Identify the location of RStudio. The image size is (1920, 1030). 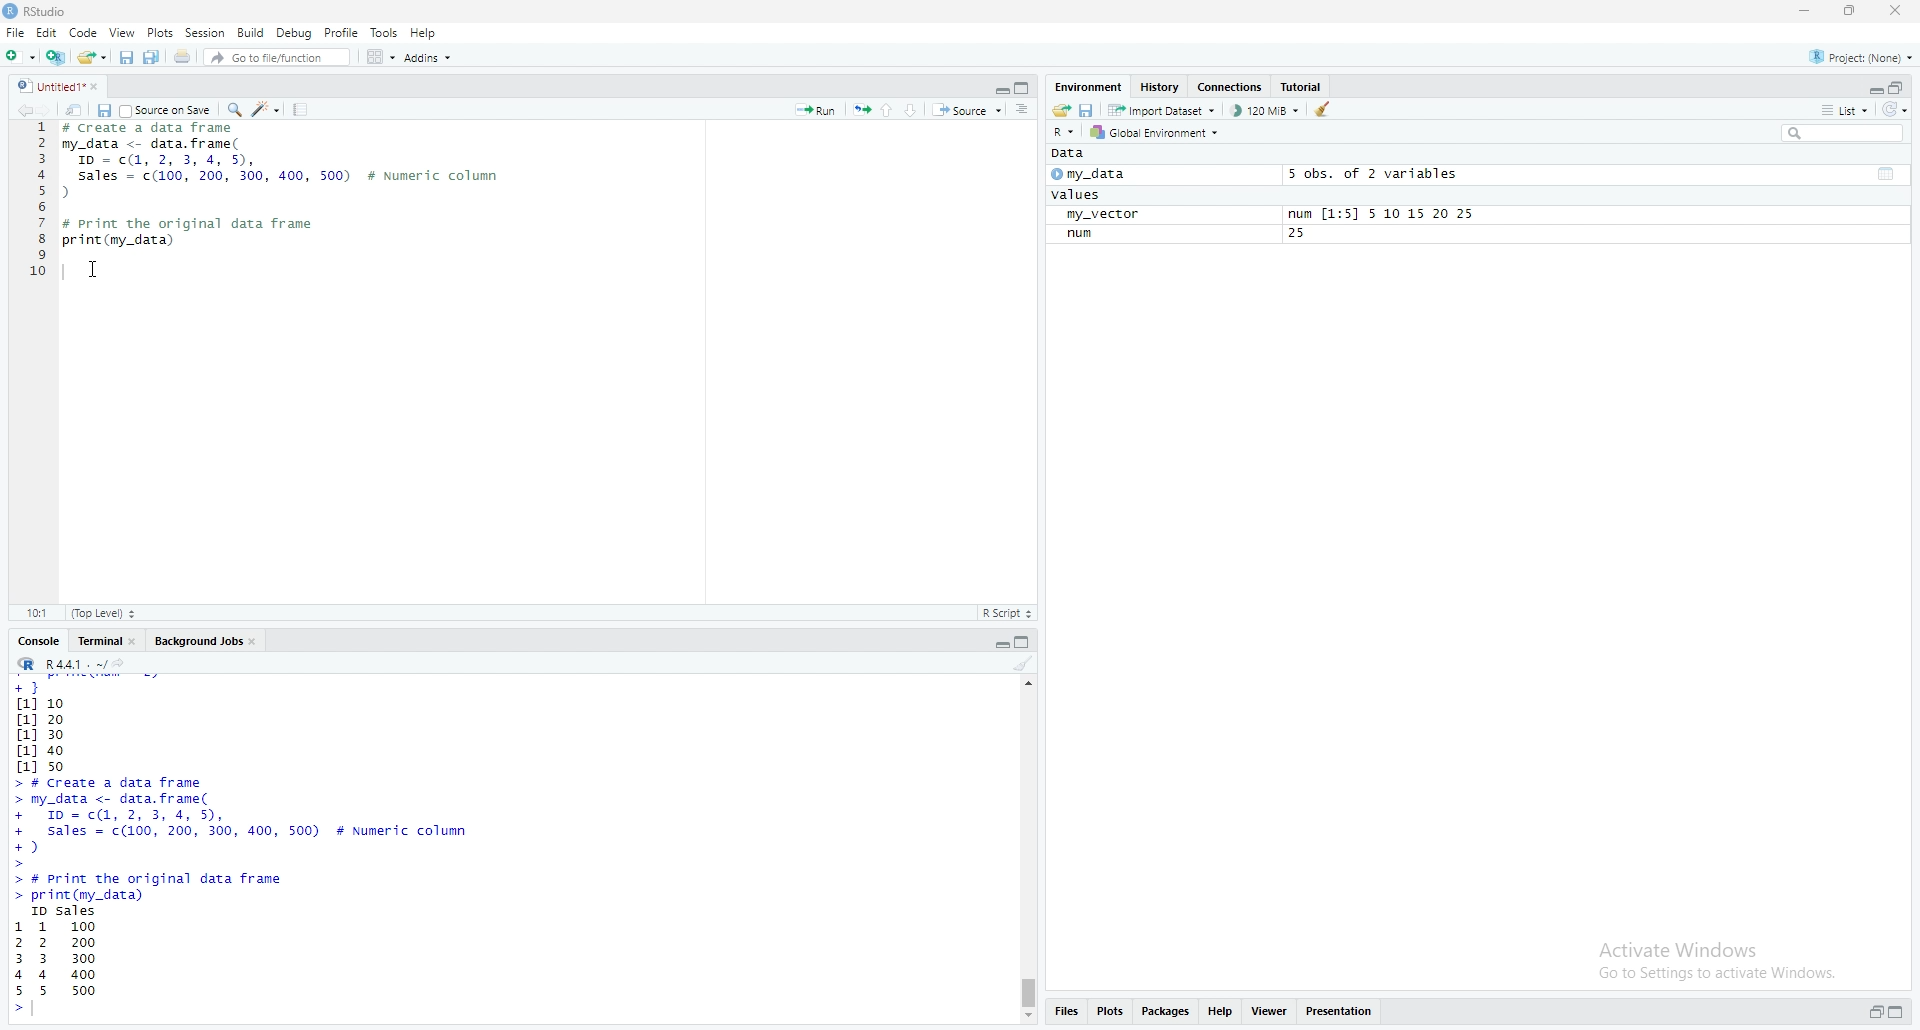
(87, 11).